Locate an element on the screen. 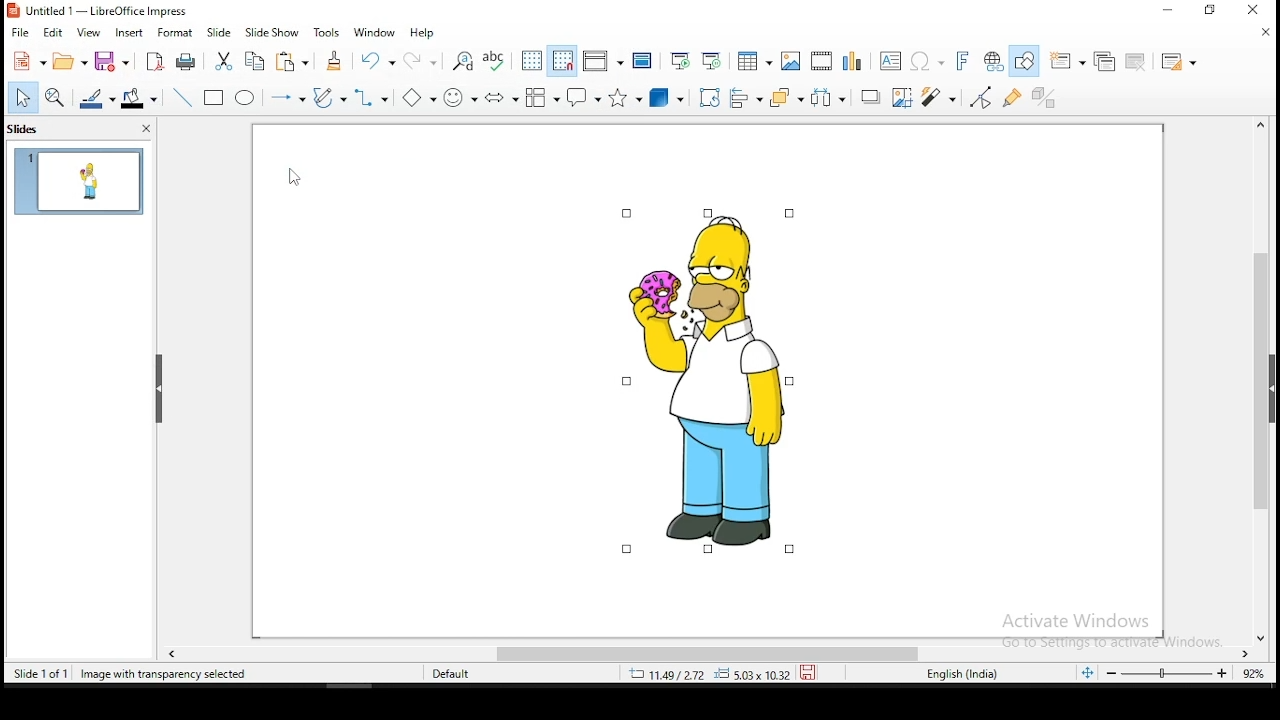 Image resolution: width=1280 pixels, height=720 pixels. paste is located at coordinates (293, 62).